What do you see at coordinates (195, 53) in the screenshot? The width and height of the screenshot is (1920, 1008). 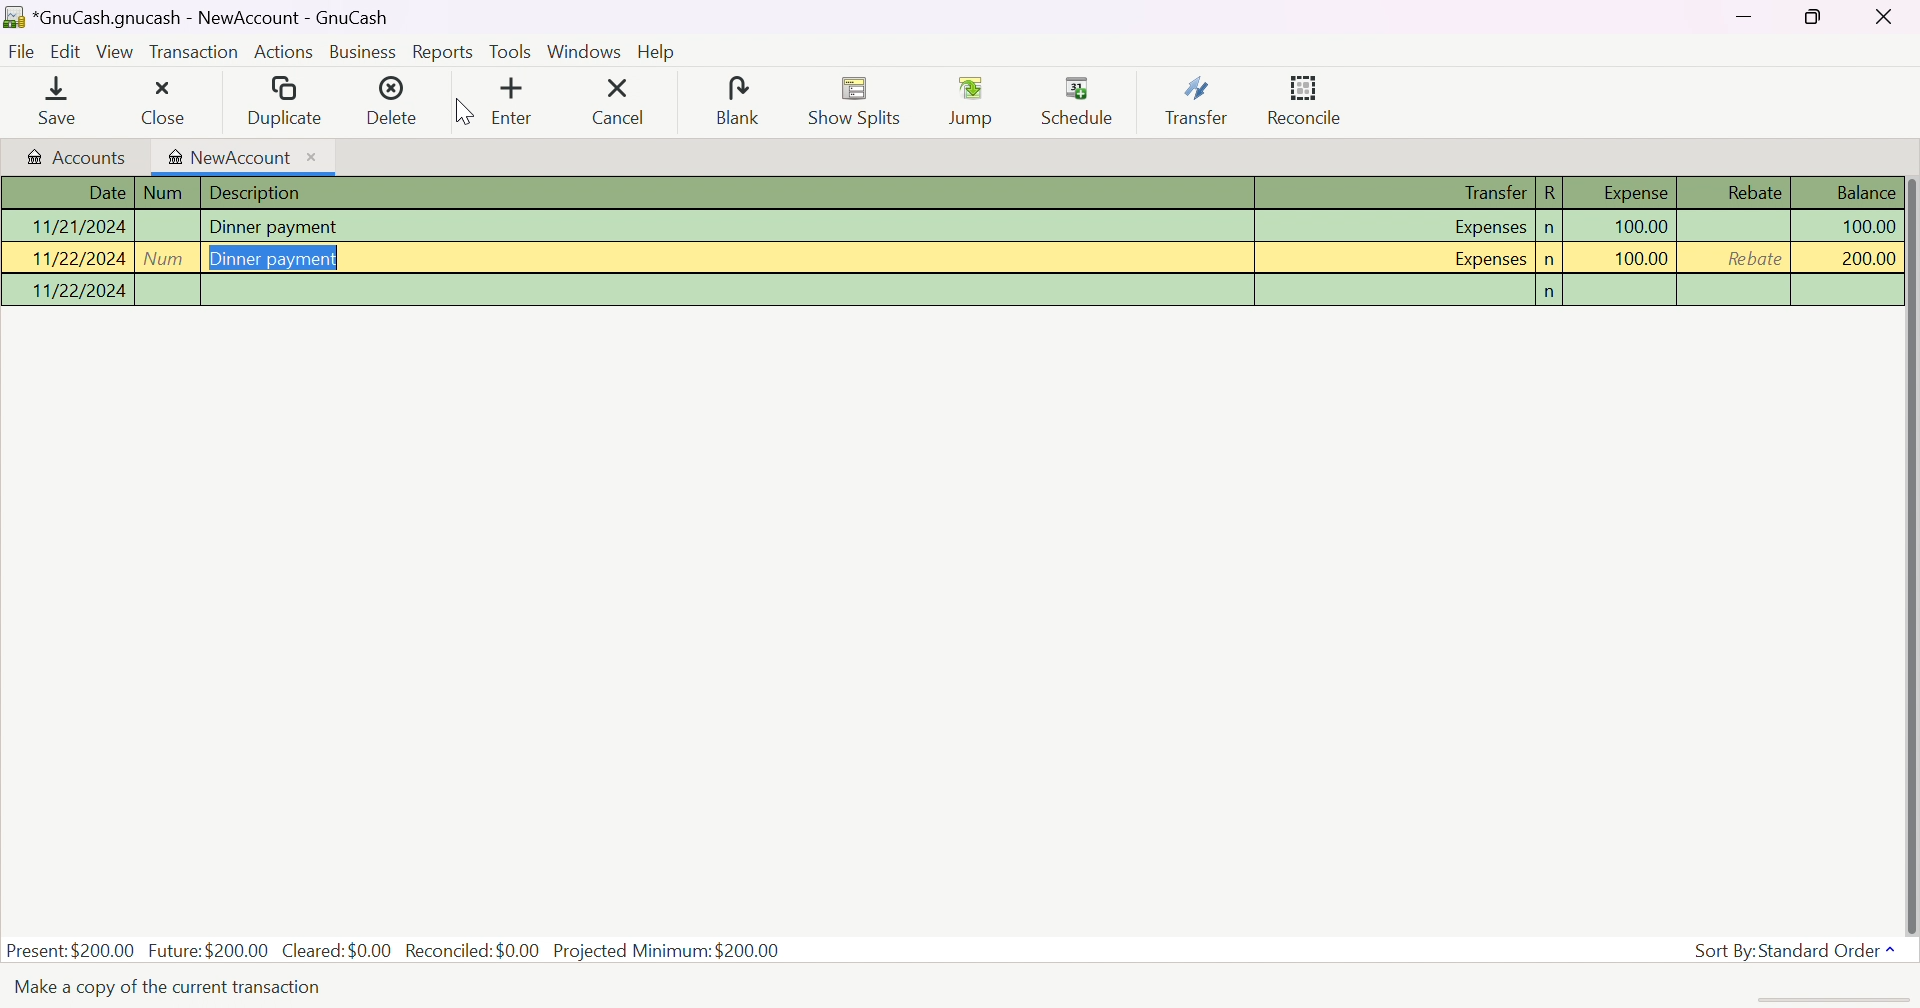 I see `Transaction` at bounding box center [195, 53].